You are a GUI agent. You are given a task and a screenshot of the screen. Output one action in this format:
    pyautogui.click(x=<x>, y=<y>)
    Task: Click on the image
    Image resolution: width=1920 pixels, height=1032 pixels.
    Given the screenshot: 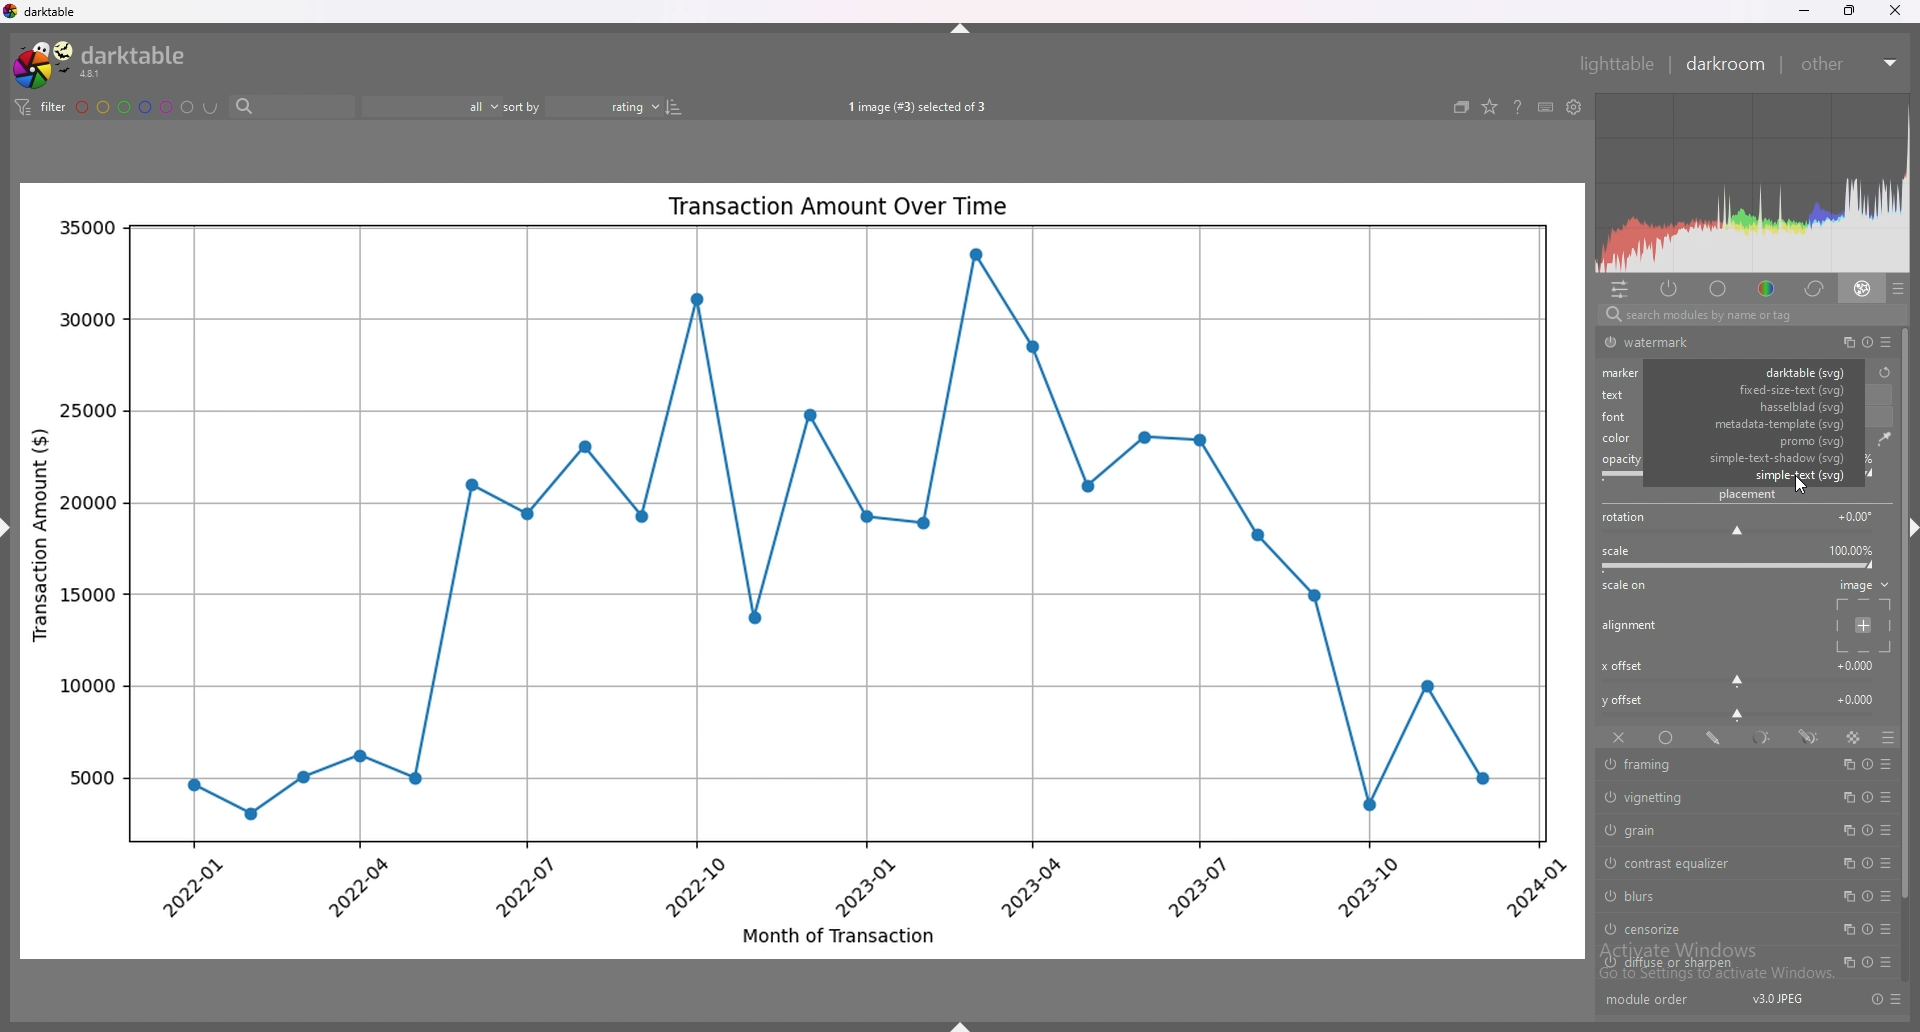 What is the action you would take?
    pyautogui.click(x=1864, y=585)
    